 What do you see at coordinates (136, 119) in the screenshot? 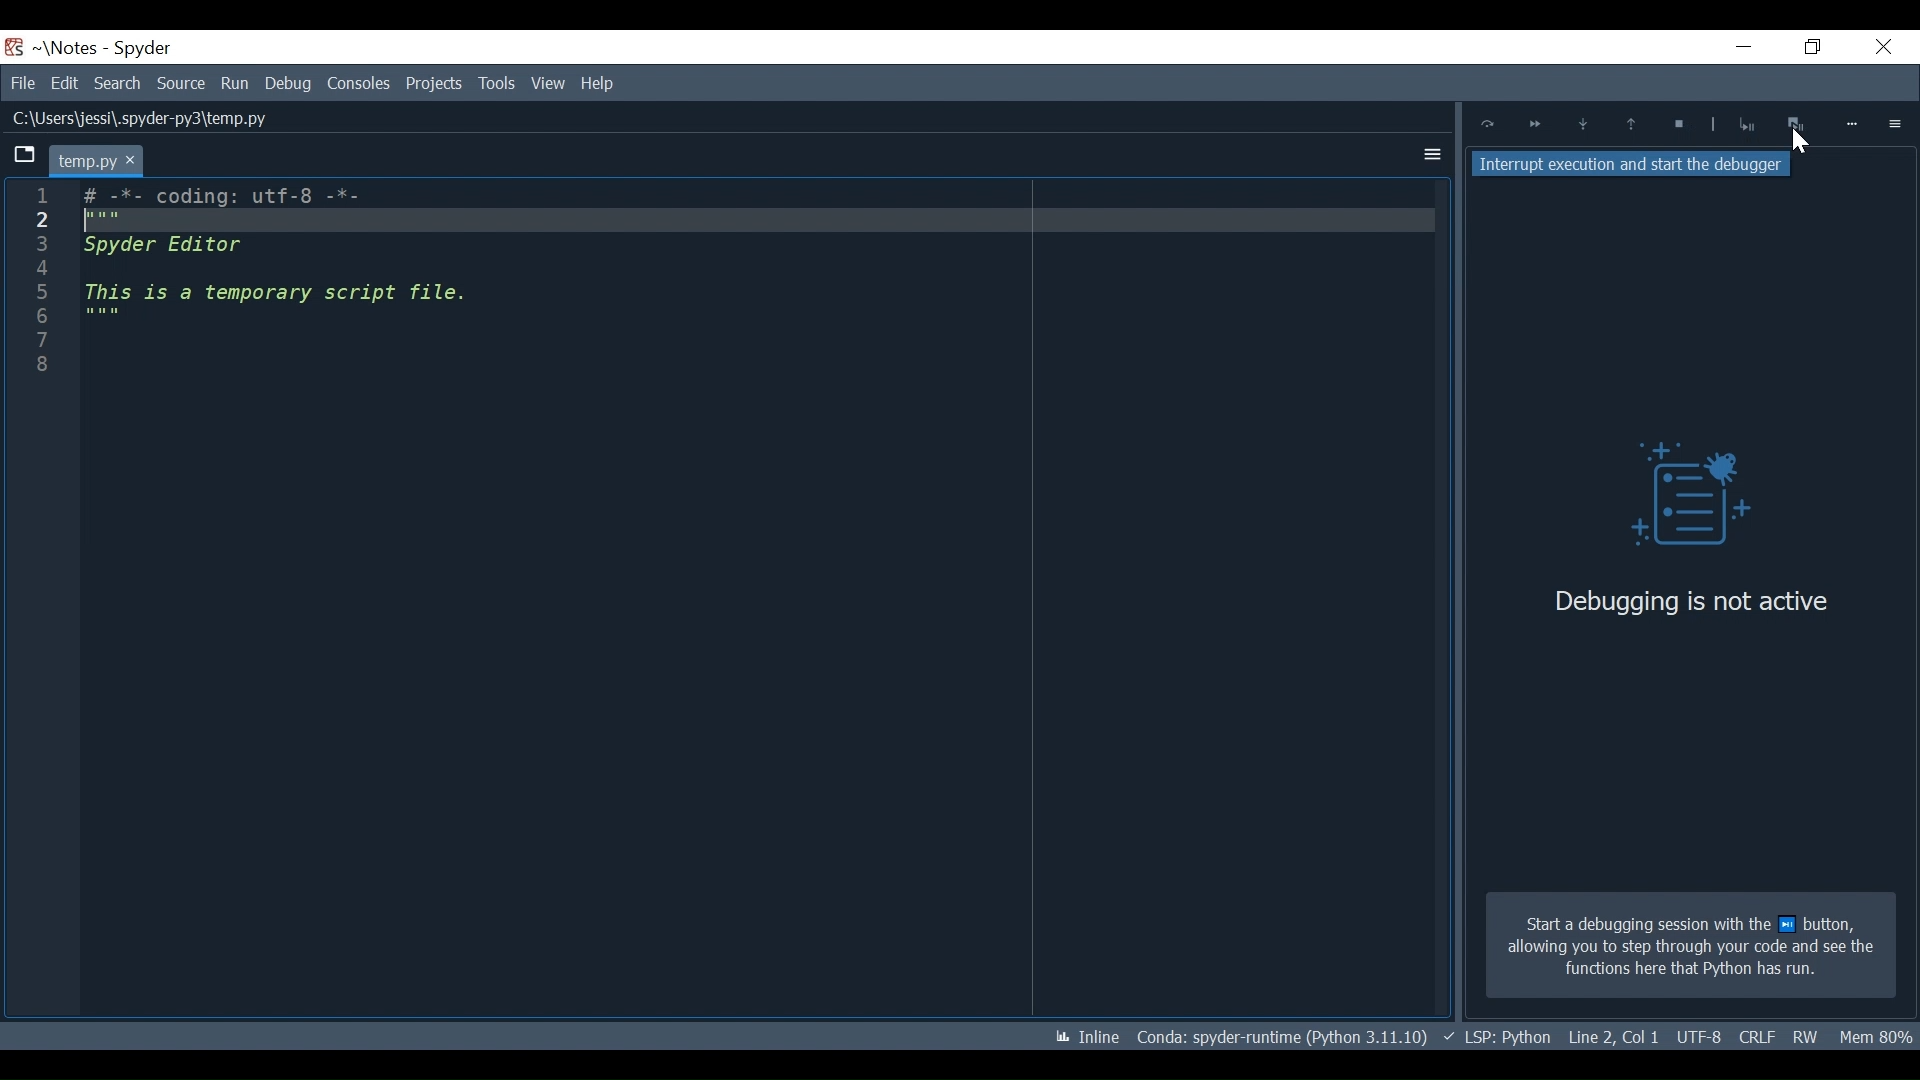
I see `File Path` at bounding box center [136, 119].